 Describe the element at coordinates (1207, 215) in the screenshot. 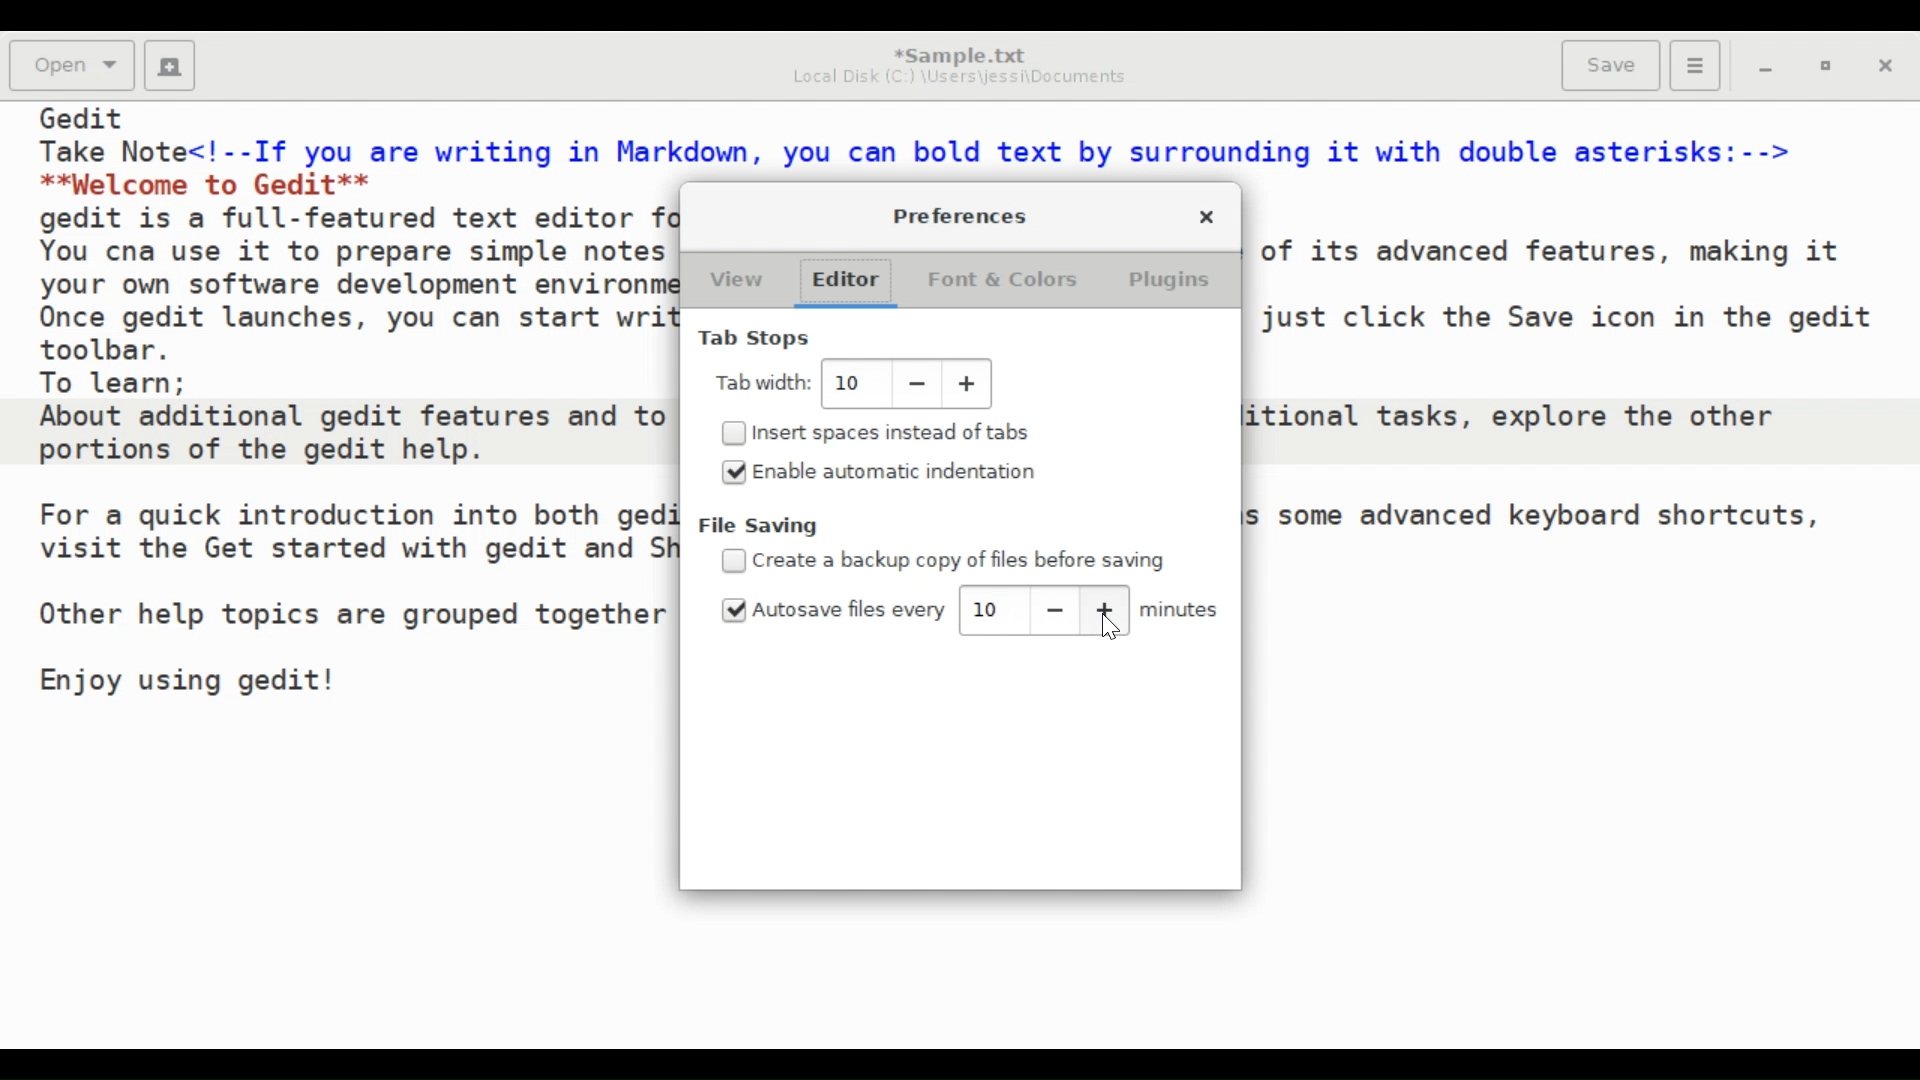

I see `Close` at that location.